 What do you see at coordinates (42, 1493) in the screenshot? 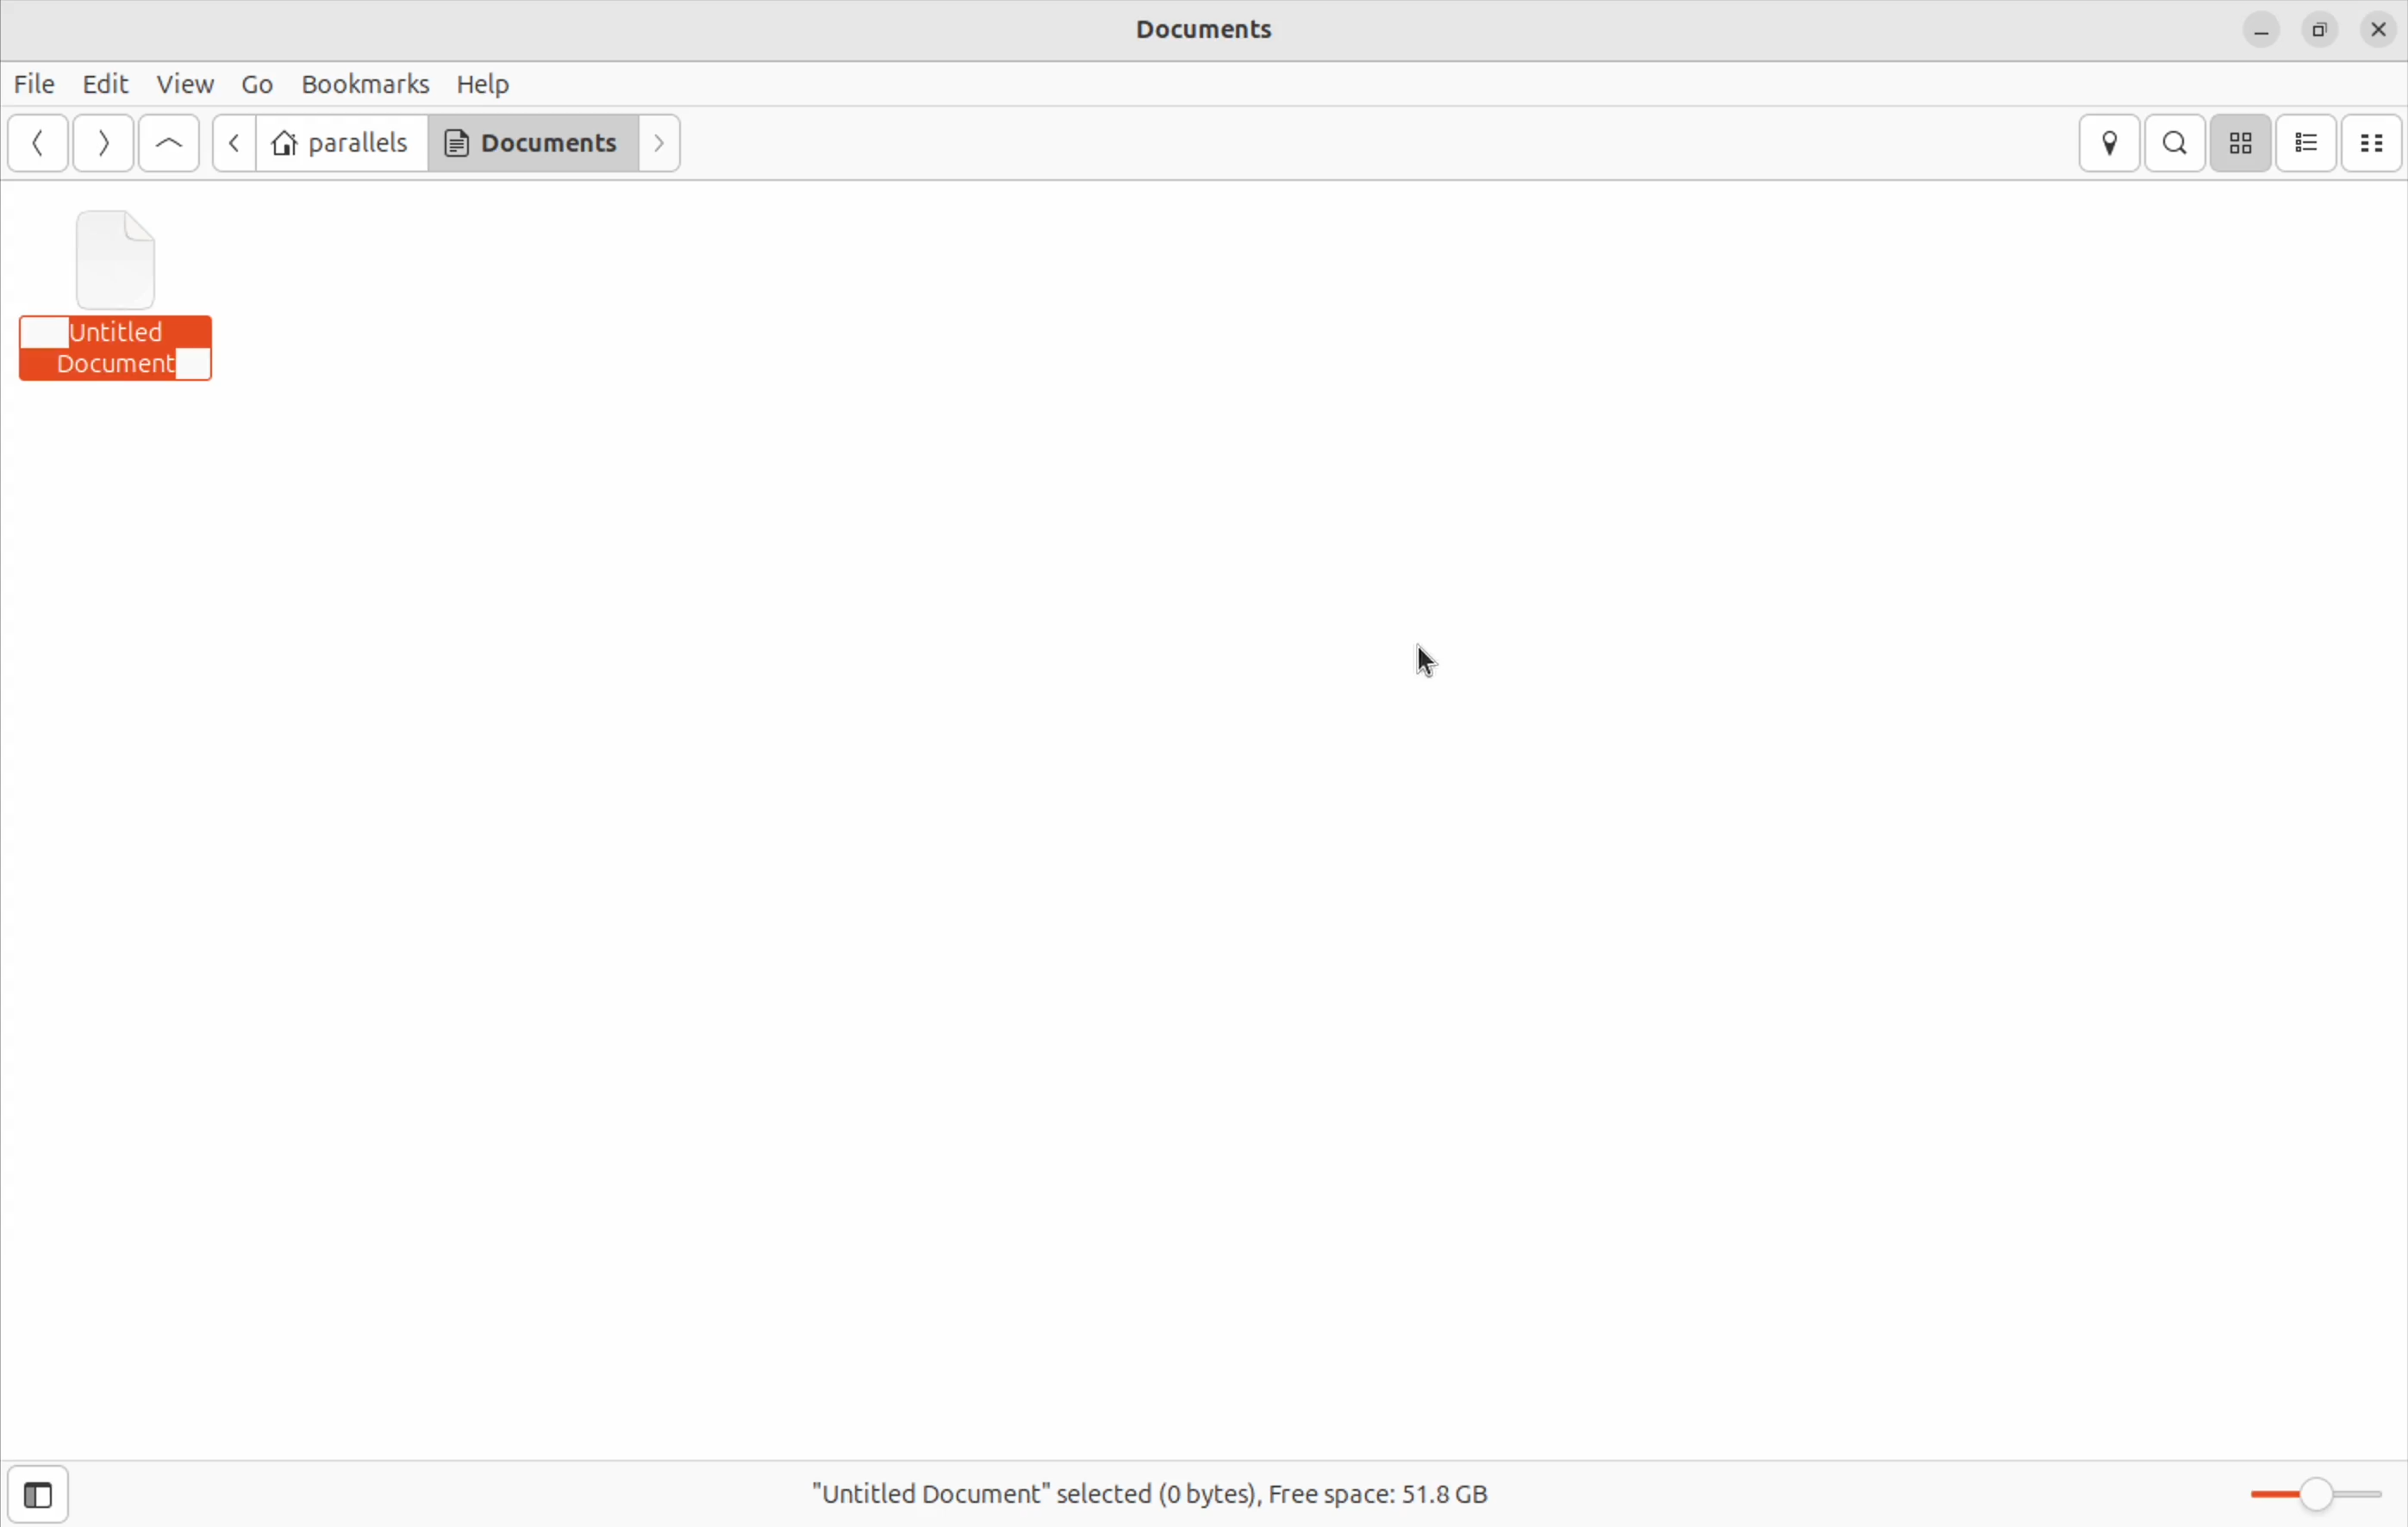
I see `open sidebar` at bounding box center [42, 1493].